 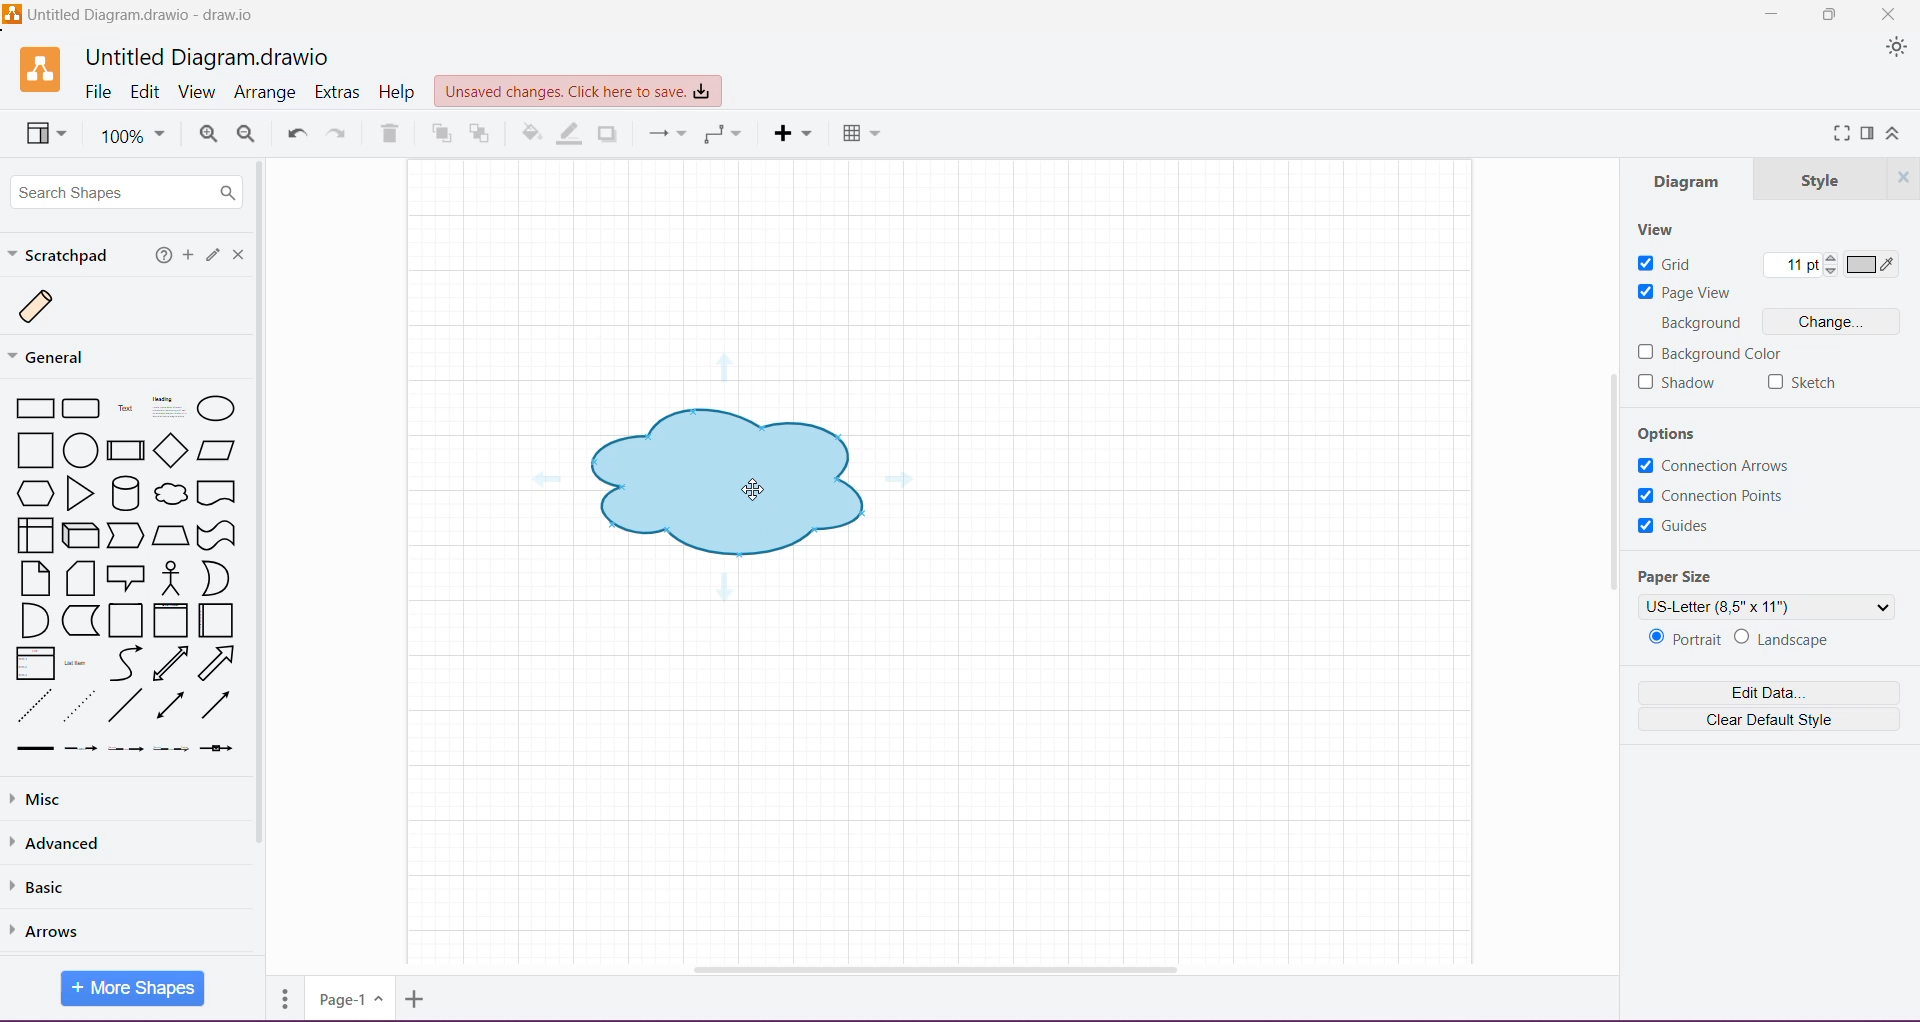 I want to click on General, so click(x=58, y=356).